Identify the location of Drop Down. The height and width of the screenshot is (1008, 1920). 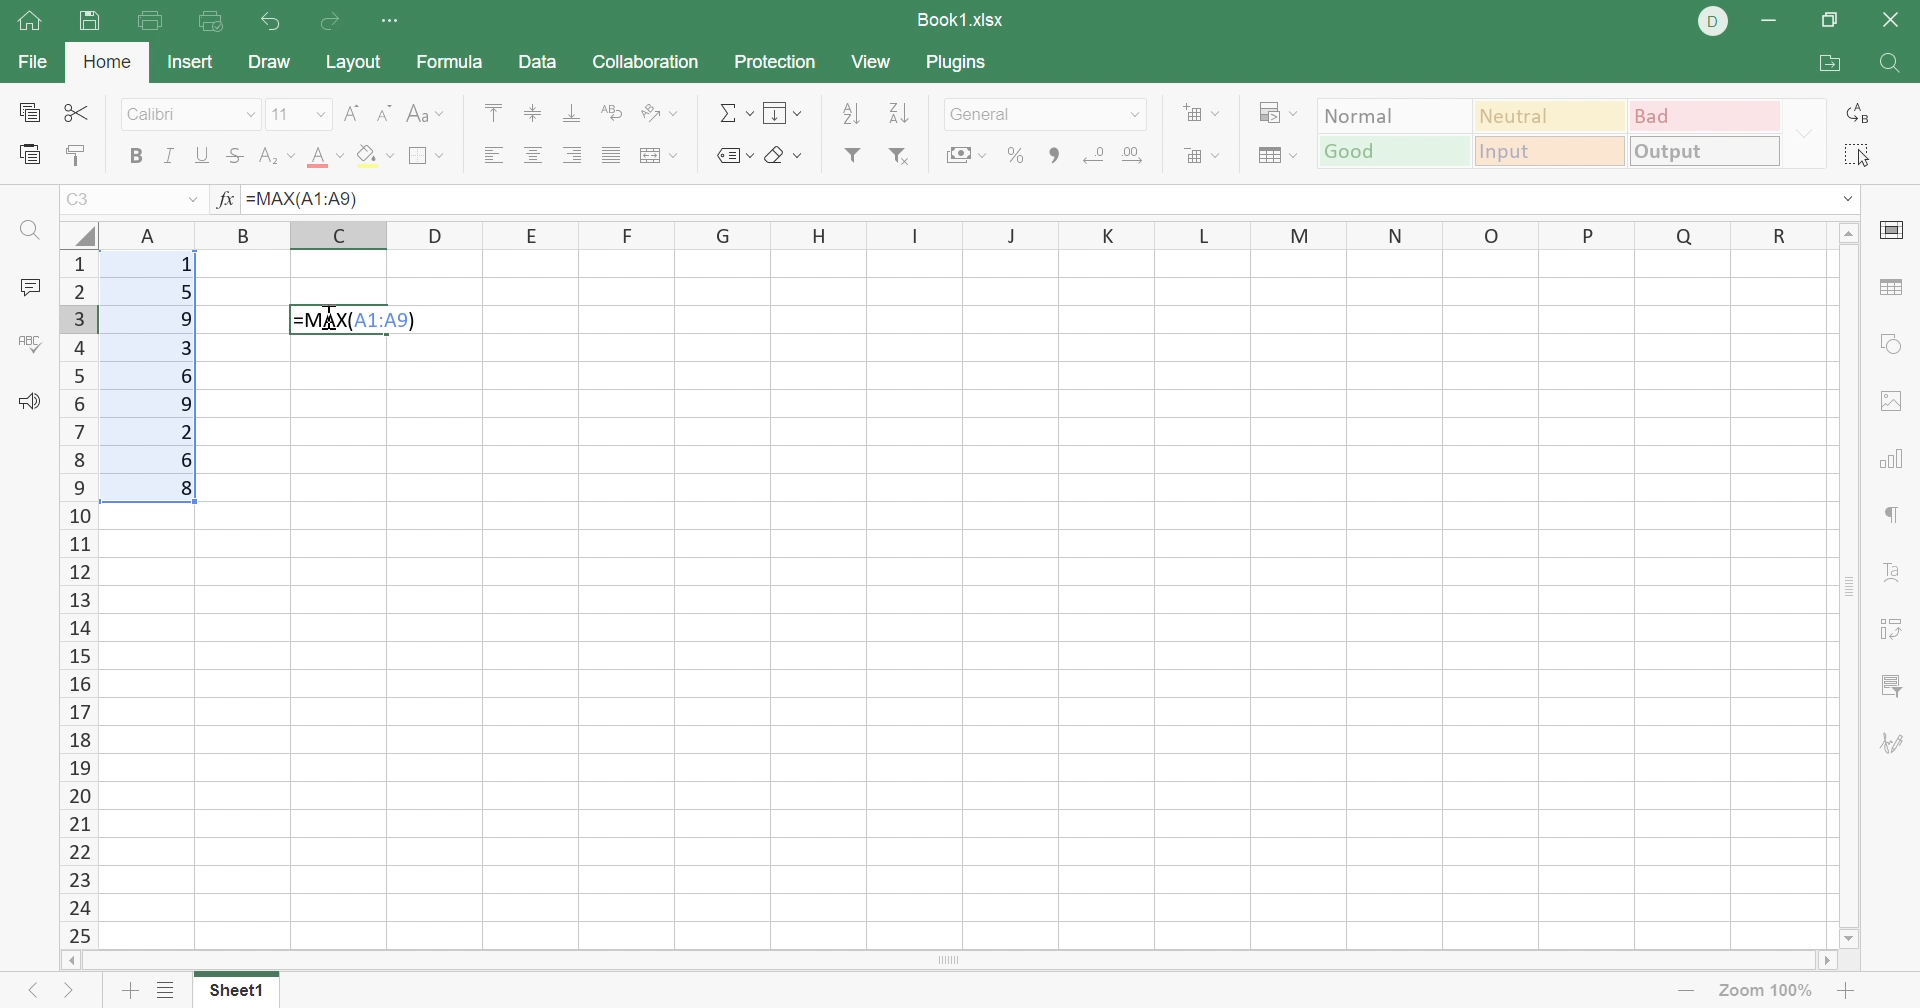
(1136, 113).